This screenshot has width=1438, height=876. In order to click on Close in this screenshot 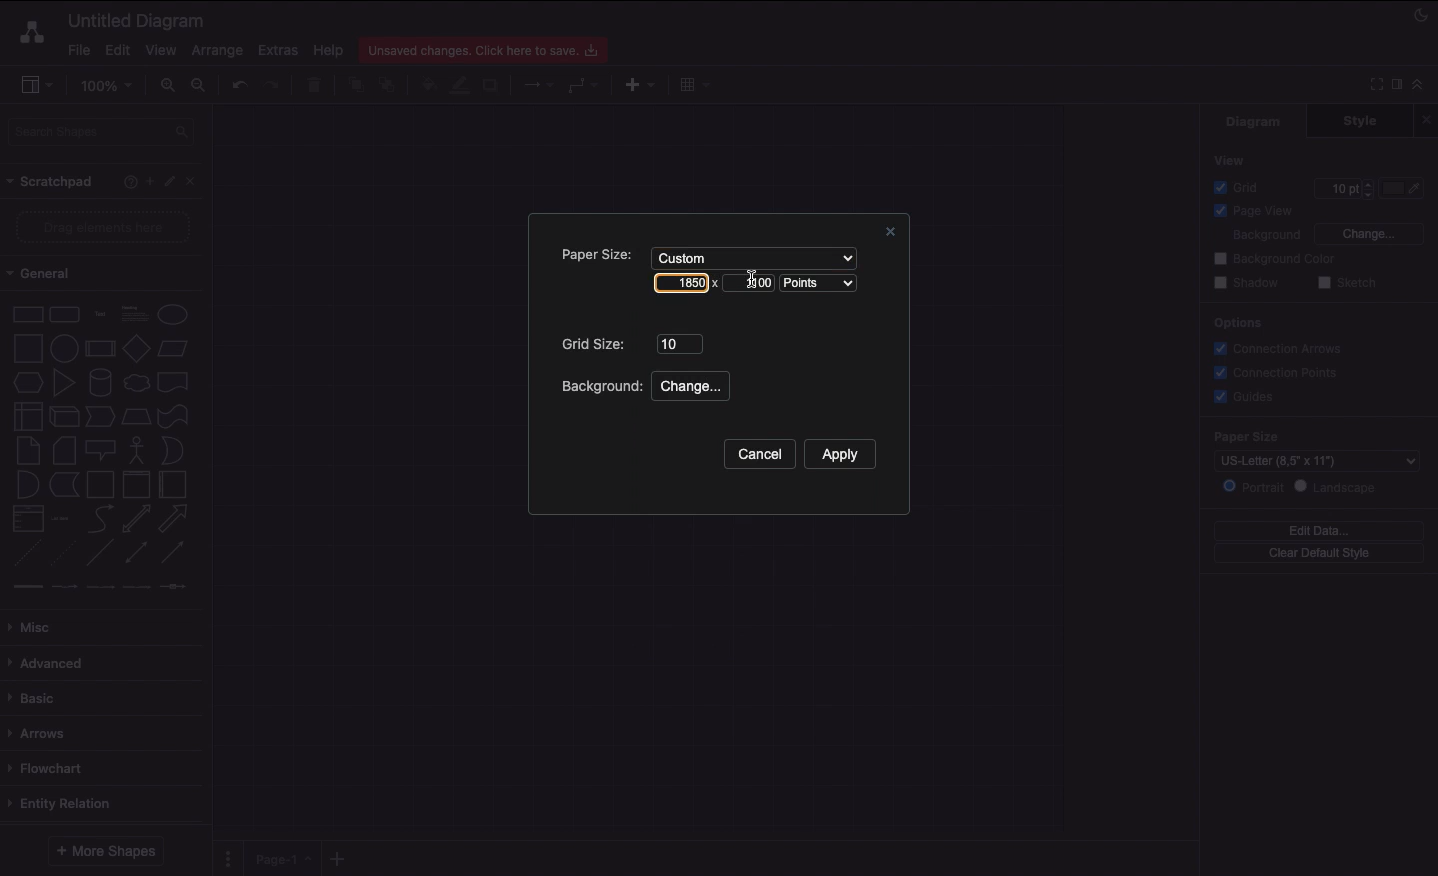, I will do `click(196, 180)`.